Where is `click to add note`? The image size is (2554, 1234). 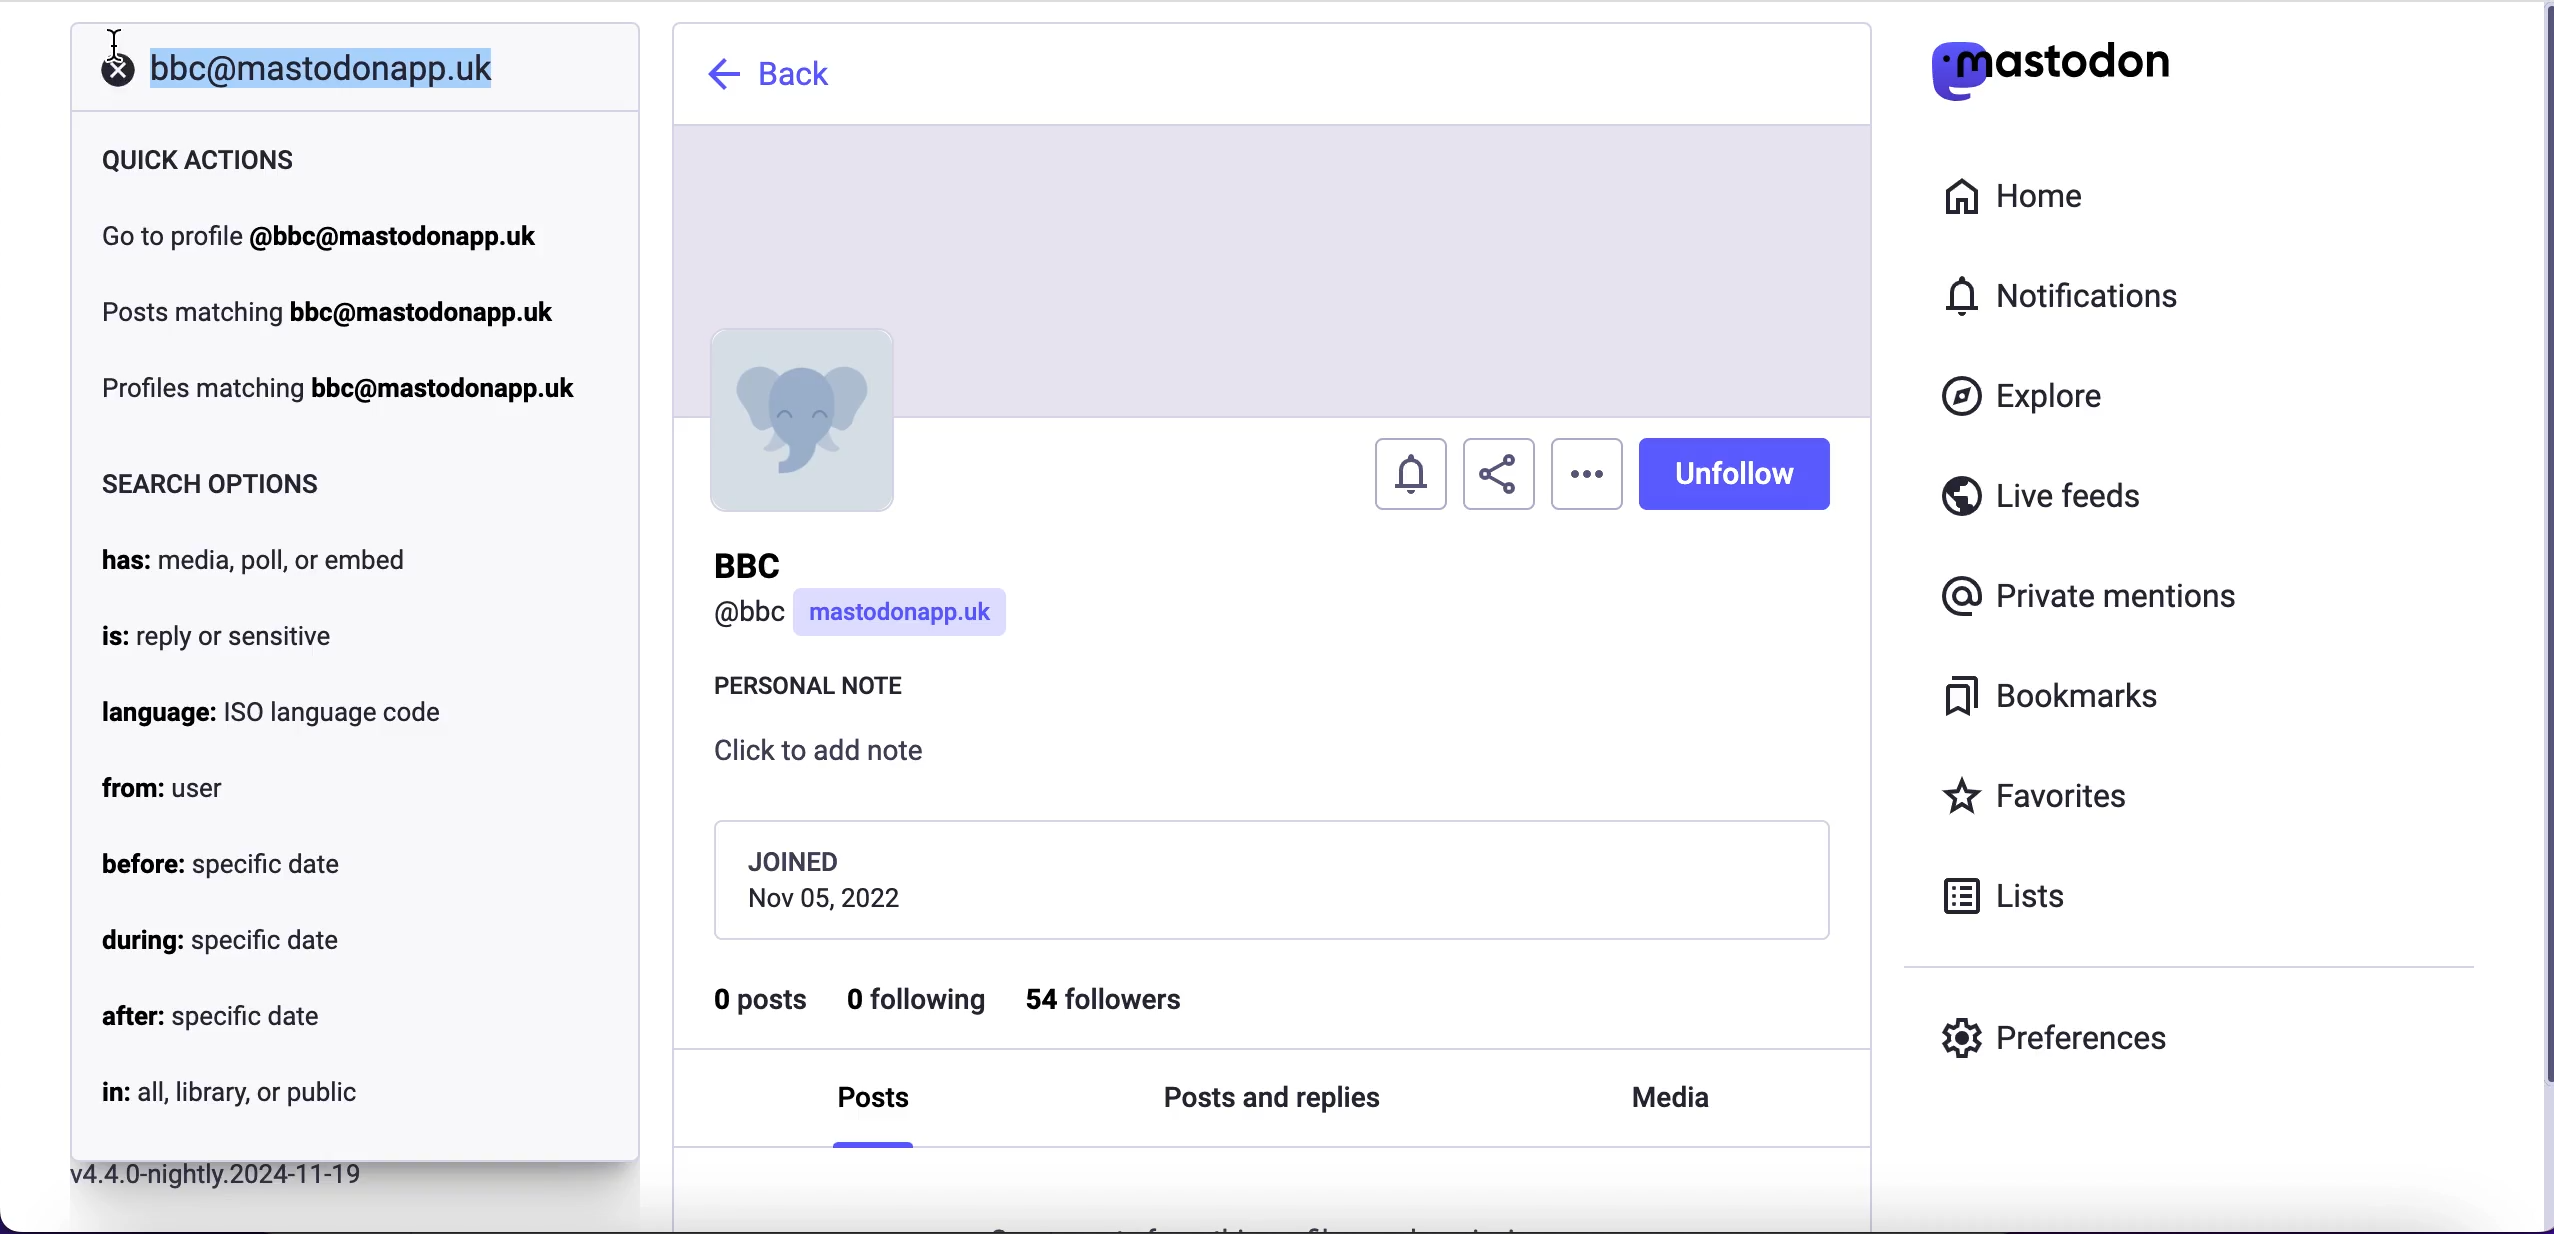 click to add note is located at coordinates (836, 758).